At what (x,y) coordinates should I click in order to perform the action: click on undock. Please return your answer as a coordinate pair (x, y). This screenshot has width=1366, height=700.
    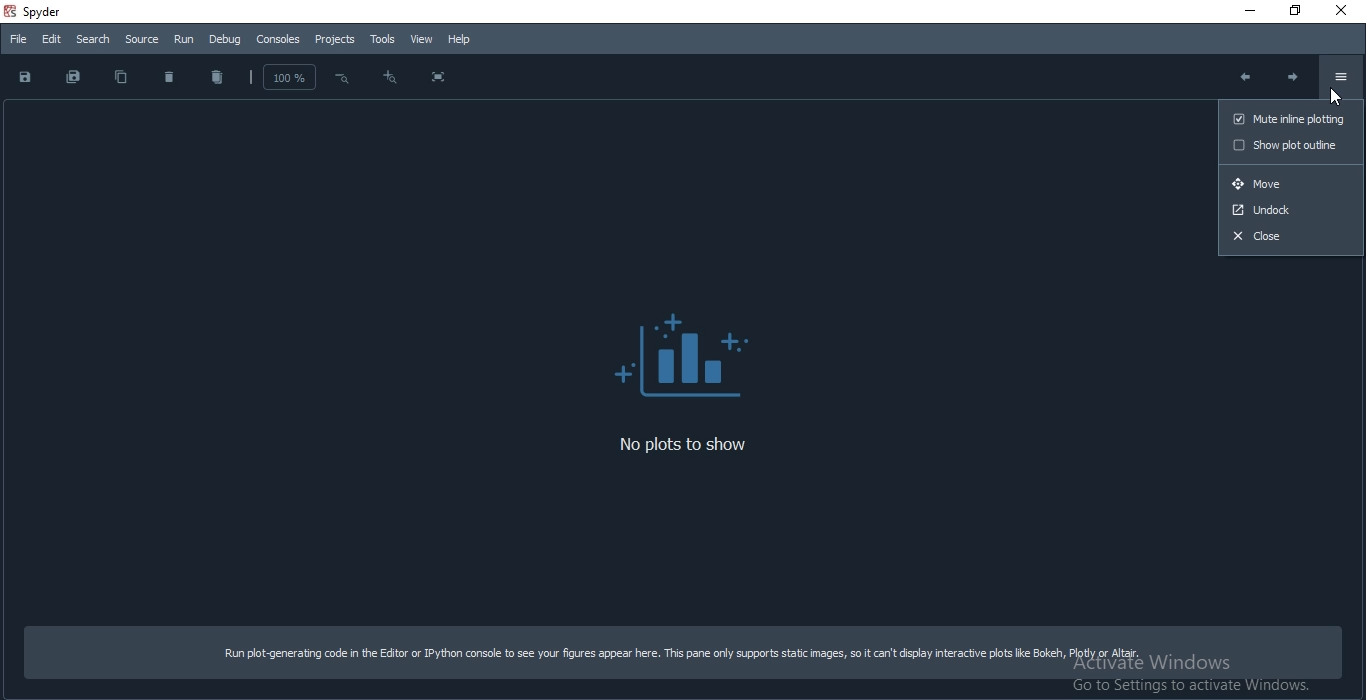
    Looking at the image, I should click on (1292, 209).